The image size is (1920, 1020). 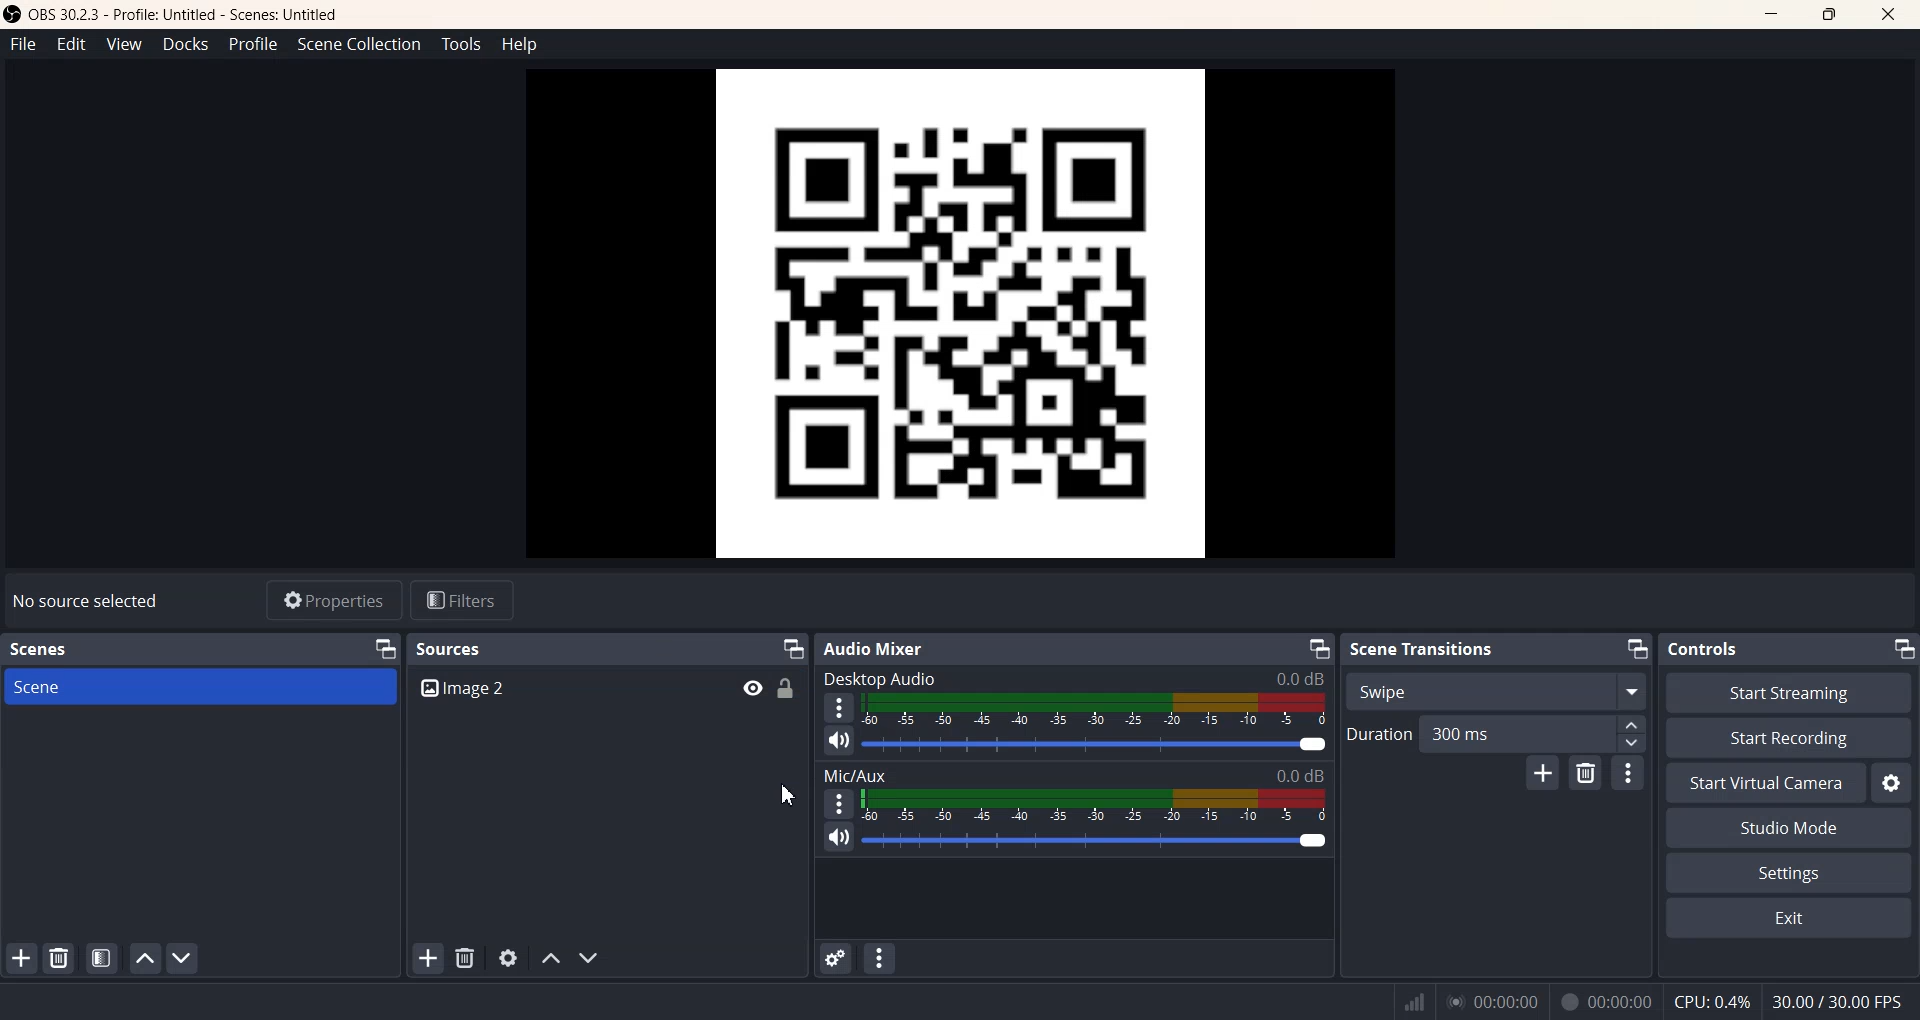 I want to click on Network signal, so click(x=1411, y=1003).